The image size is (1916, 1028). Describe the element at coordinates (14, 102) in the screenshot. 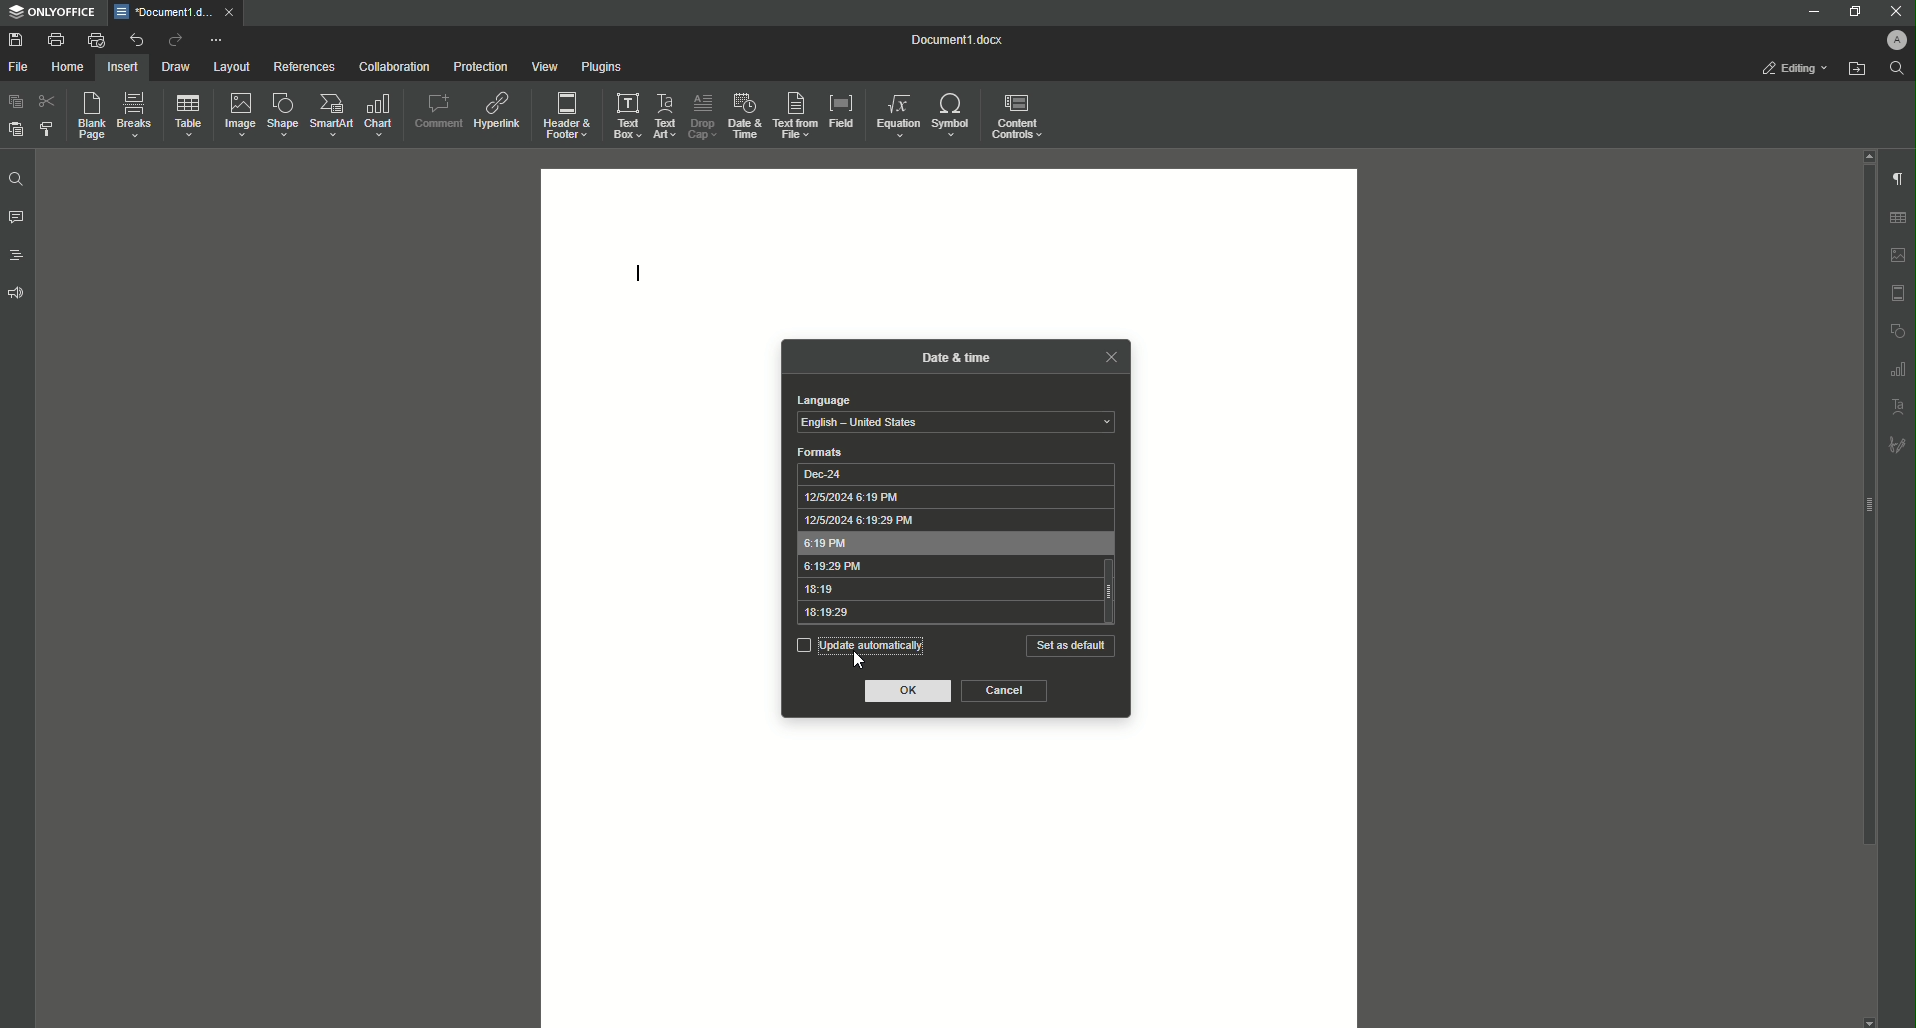

I see `Paste` at that location.